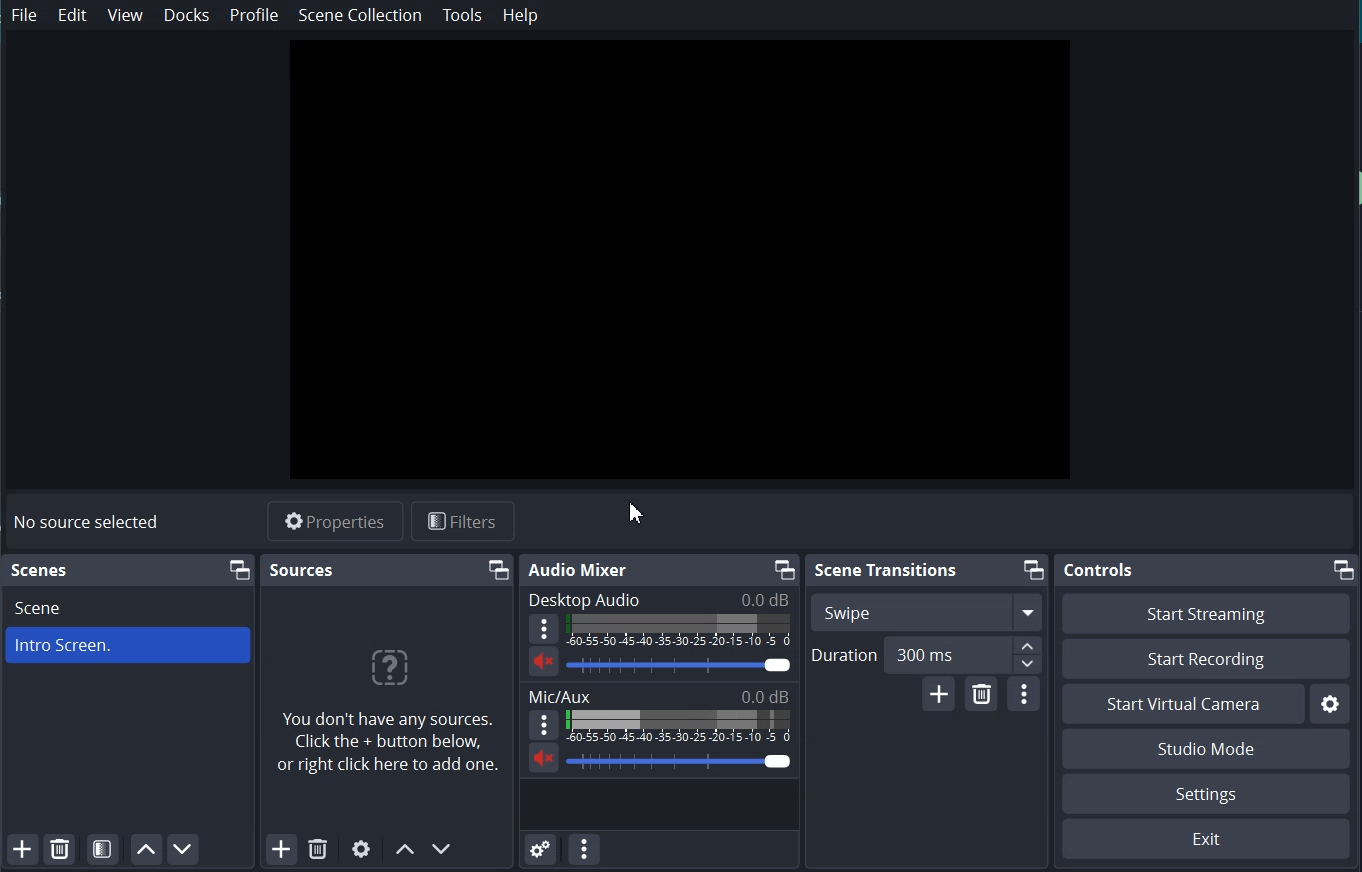  Describe the element at coordinates (1207, 748) in the screenshot. I see `Studio Mode` at that location.